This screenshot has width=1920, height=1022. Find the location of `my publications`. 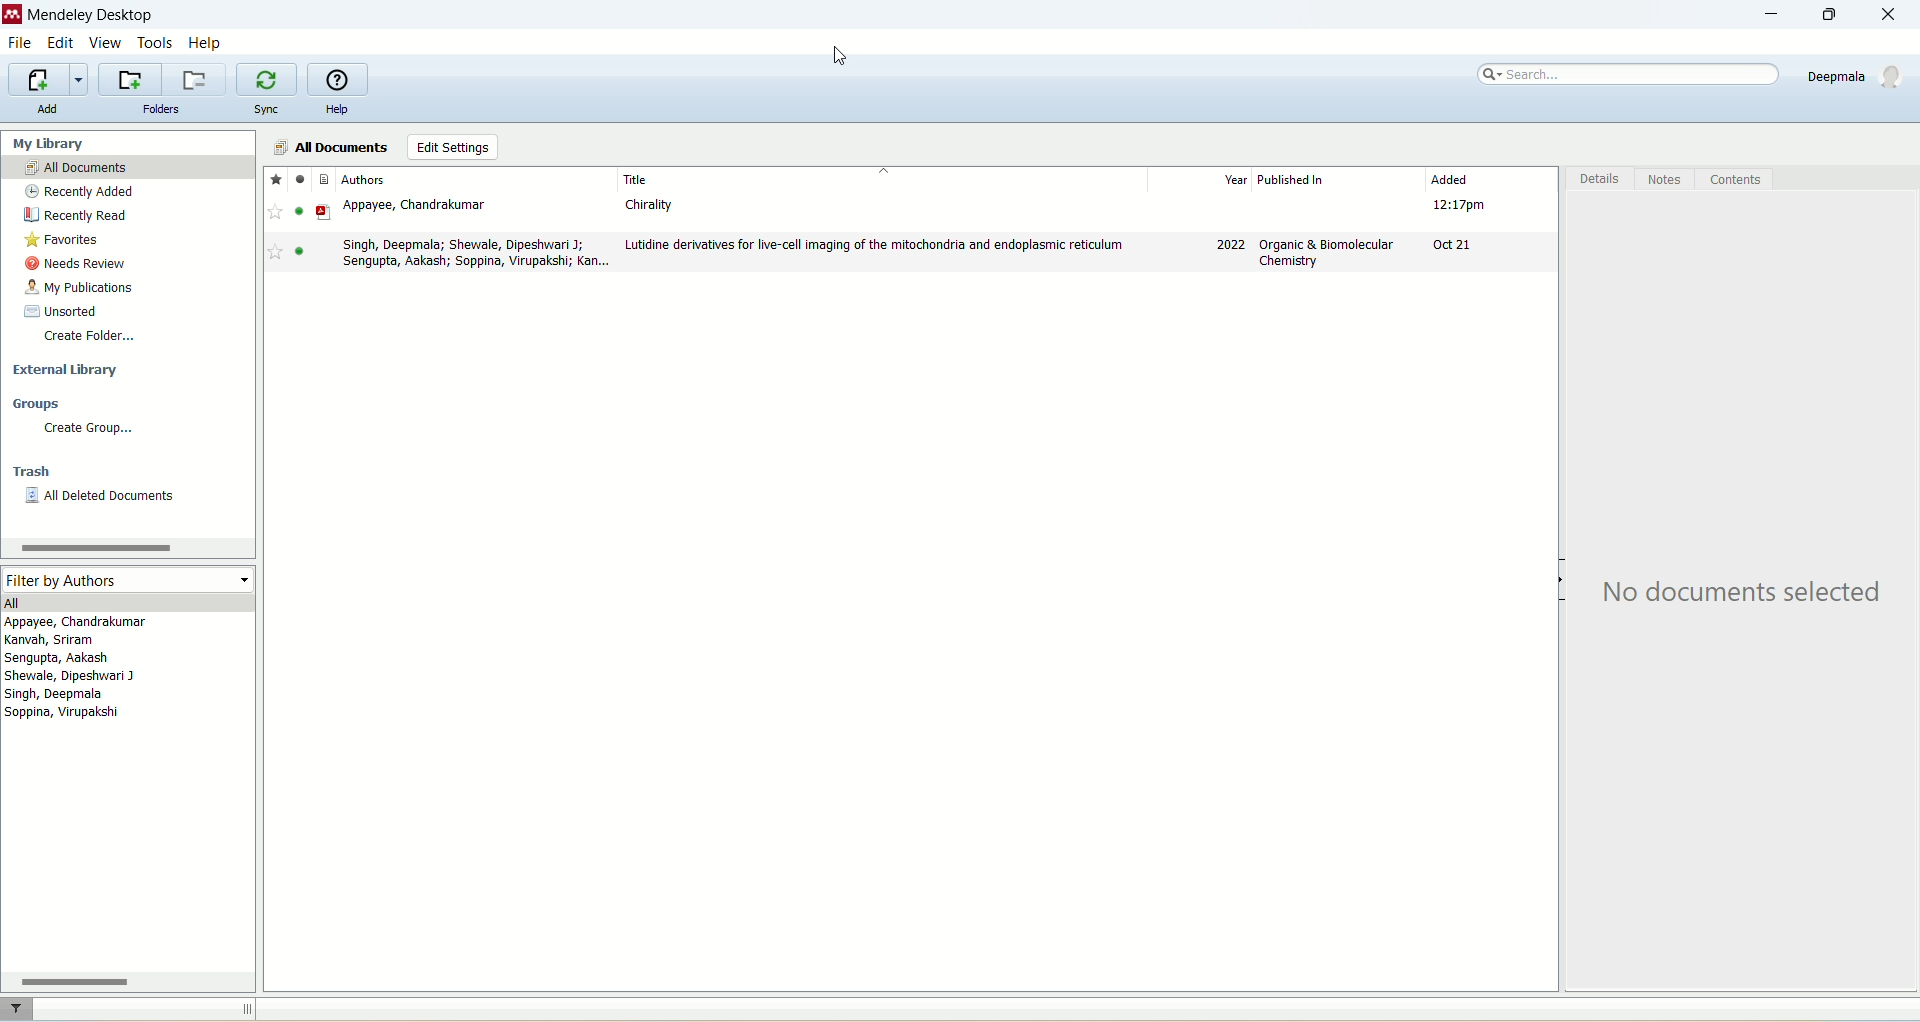

my publications is located at coordinates (76, 287).